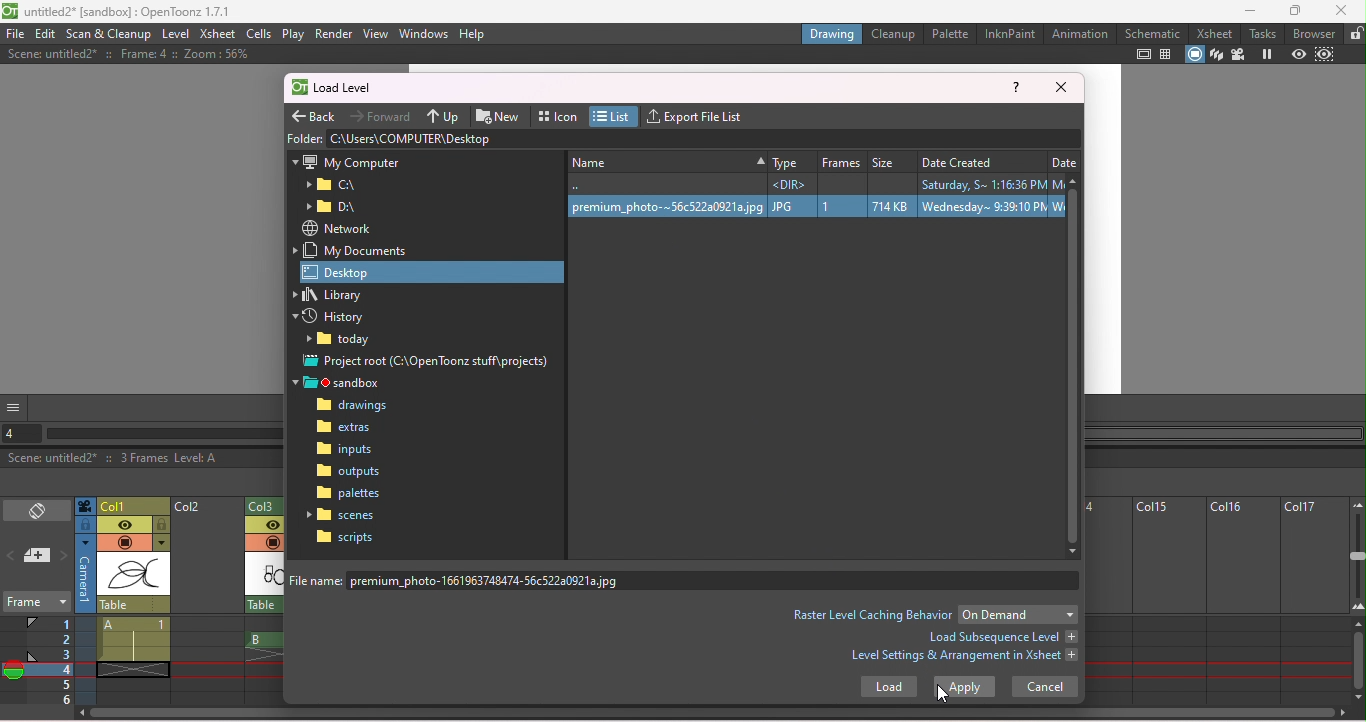 This screenshot has height=722, width=1366. Describe the element at coordinates (434, 271) in the screenshot. I see `Desktop` at that location.